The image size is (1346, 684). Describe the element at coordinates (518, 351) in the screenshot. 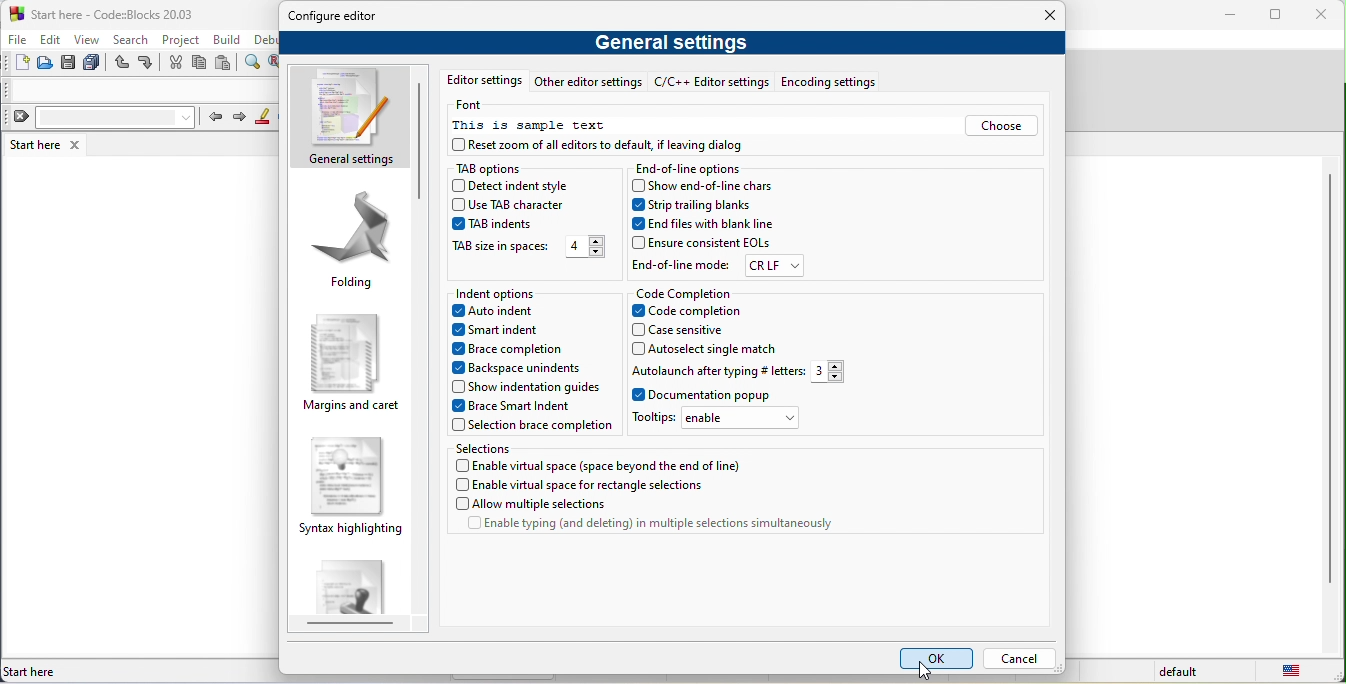

I see `brace completion` at that location.